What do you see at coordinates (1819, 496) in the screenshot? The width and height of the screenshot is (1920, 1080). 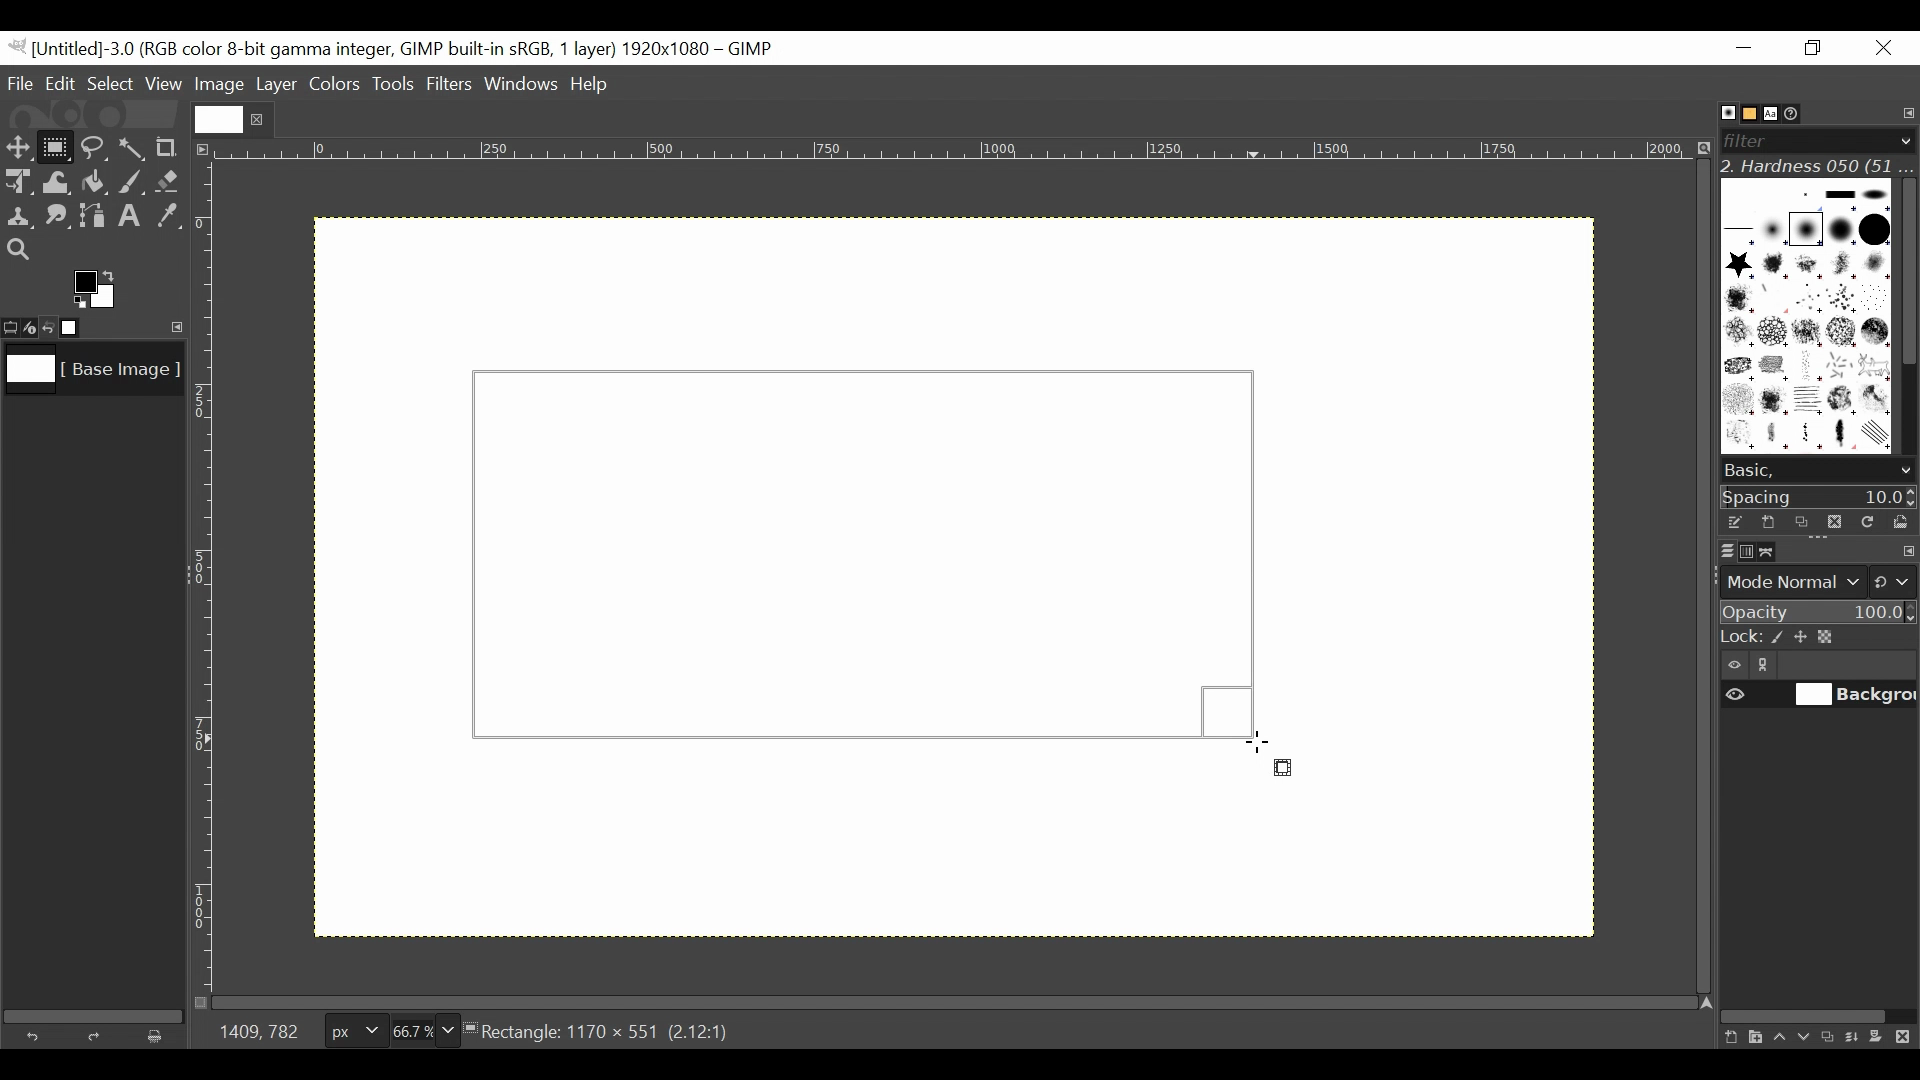 I see `Spacing` at bounding box center [1819, 496].